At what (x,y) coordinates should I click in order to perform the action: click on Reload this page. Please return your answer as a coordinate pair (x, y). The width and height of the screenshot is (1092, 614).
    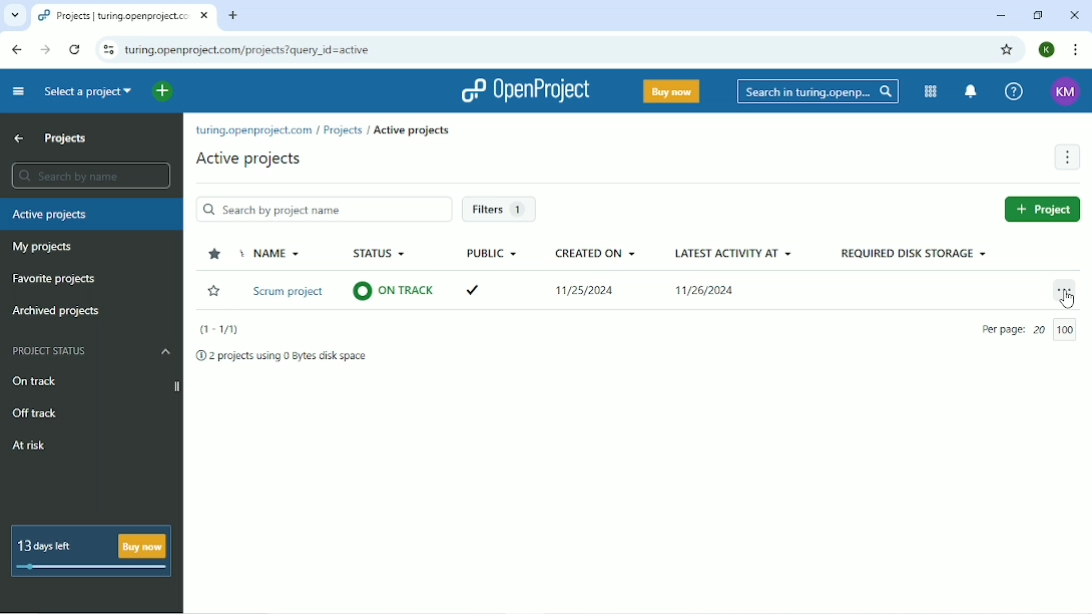
    Looking at the image, I should click on (75, 51).